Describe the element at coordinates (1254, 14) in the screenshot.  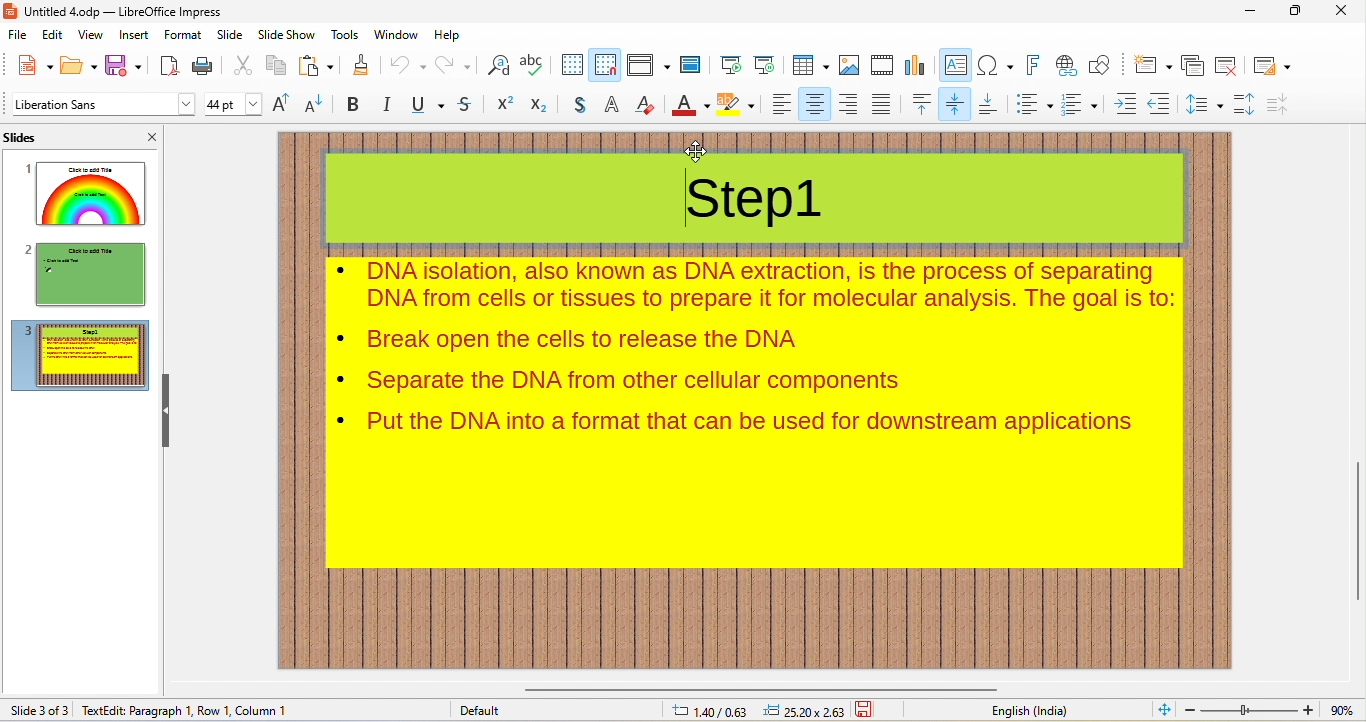
I see `minimize` at that location.